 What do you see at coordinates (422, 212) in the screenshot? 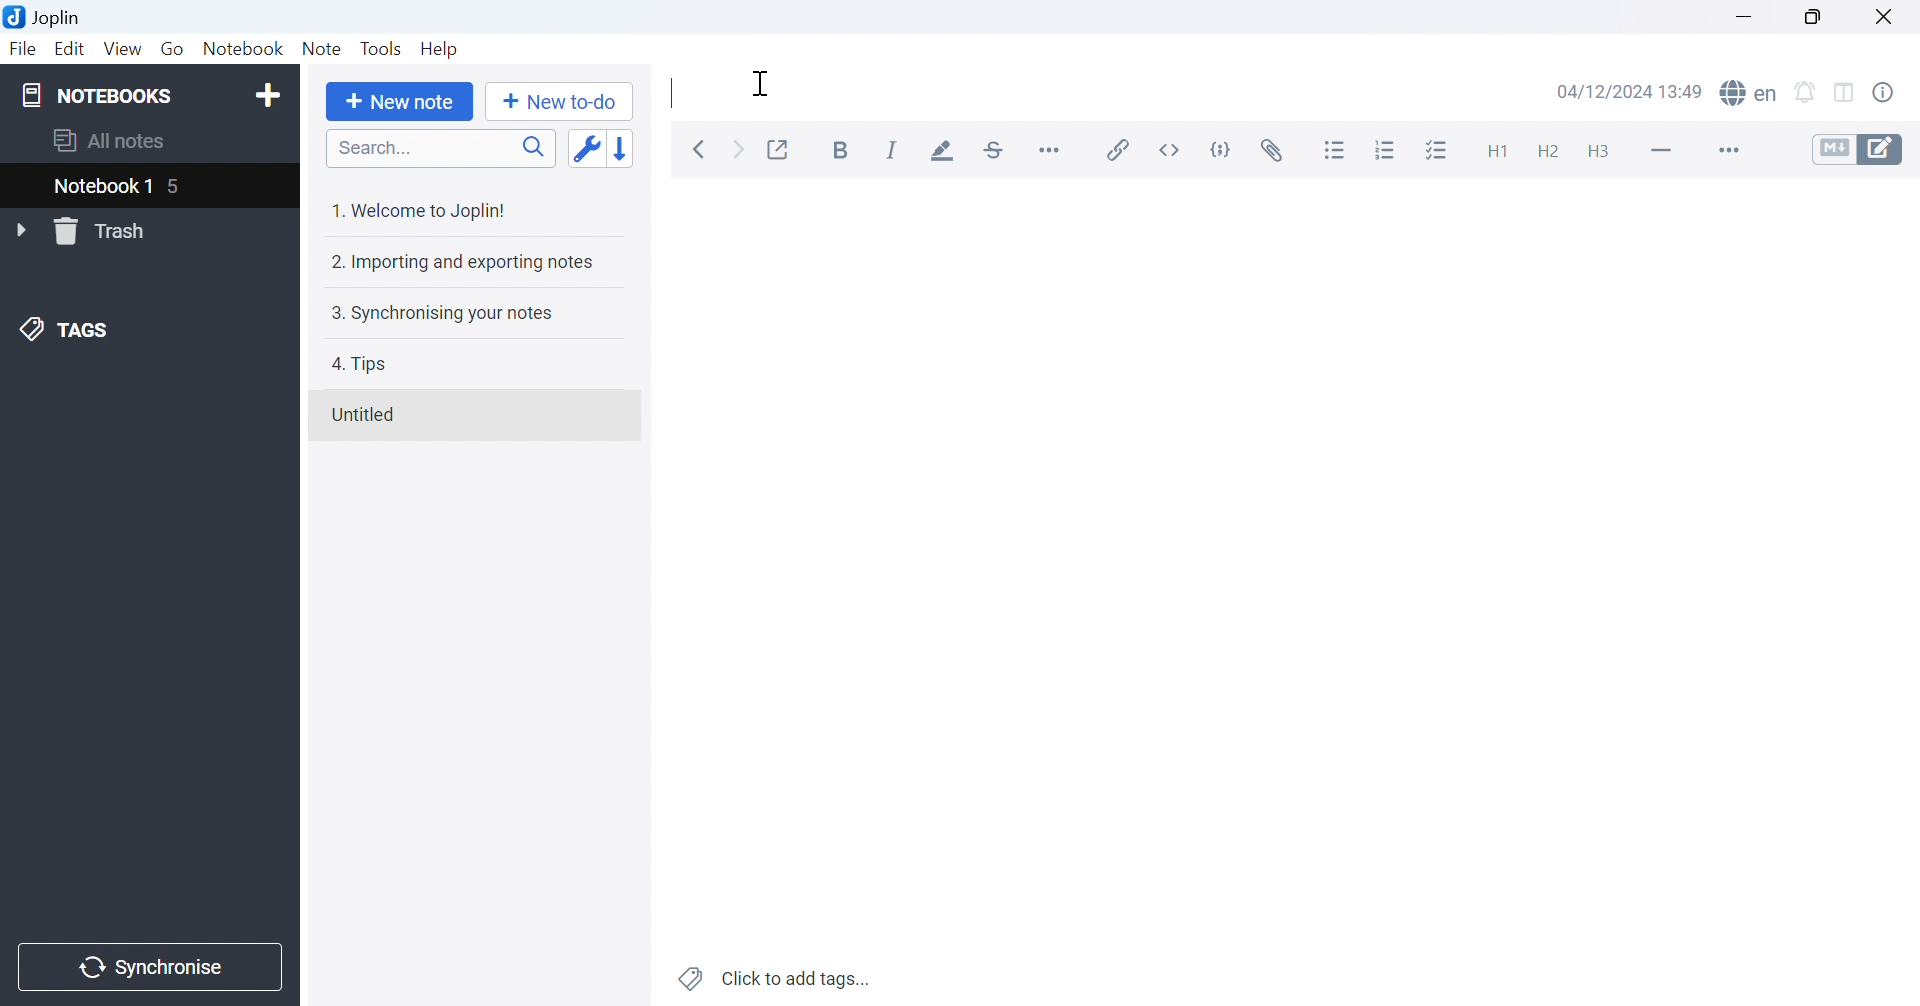
I see `1. Welcome to Joplin!` at bounding box center [422, 212].